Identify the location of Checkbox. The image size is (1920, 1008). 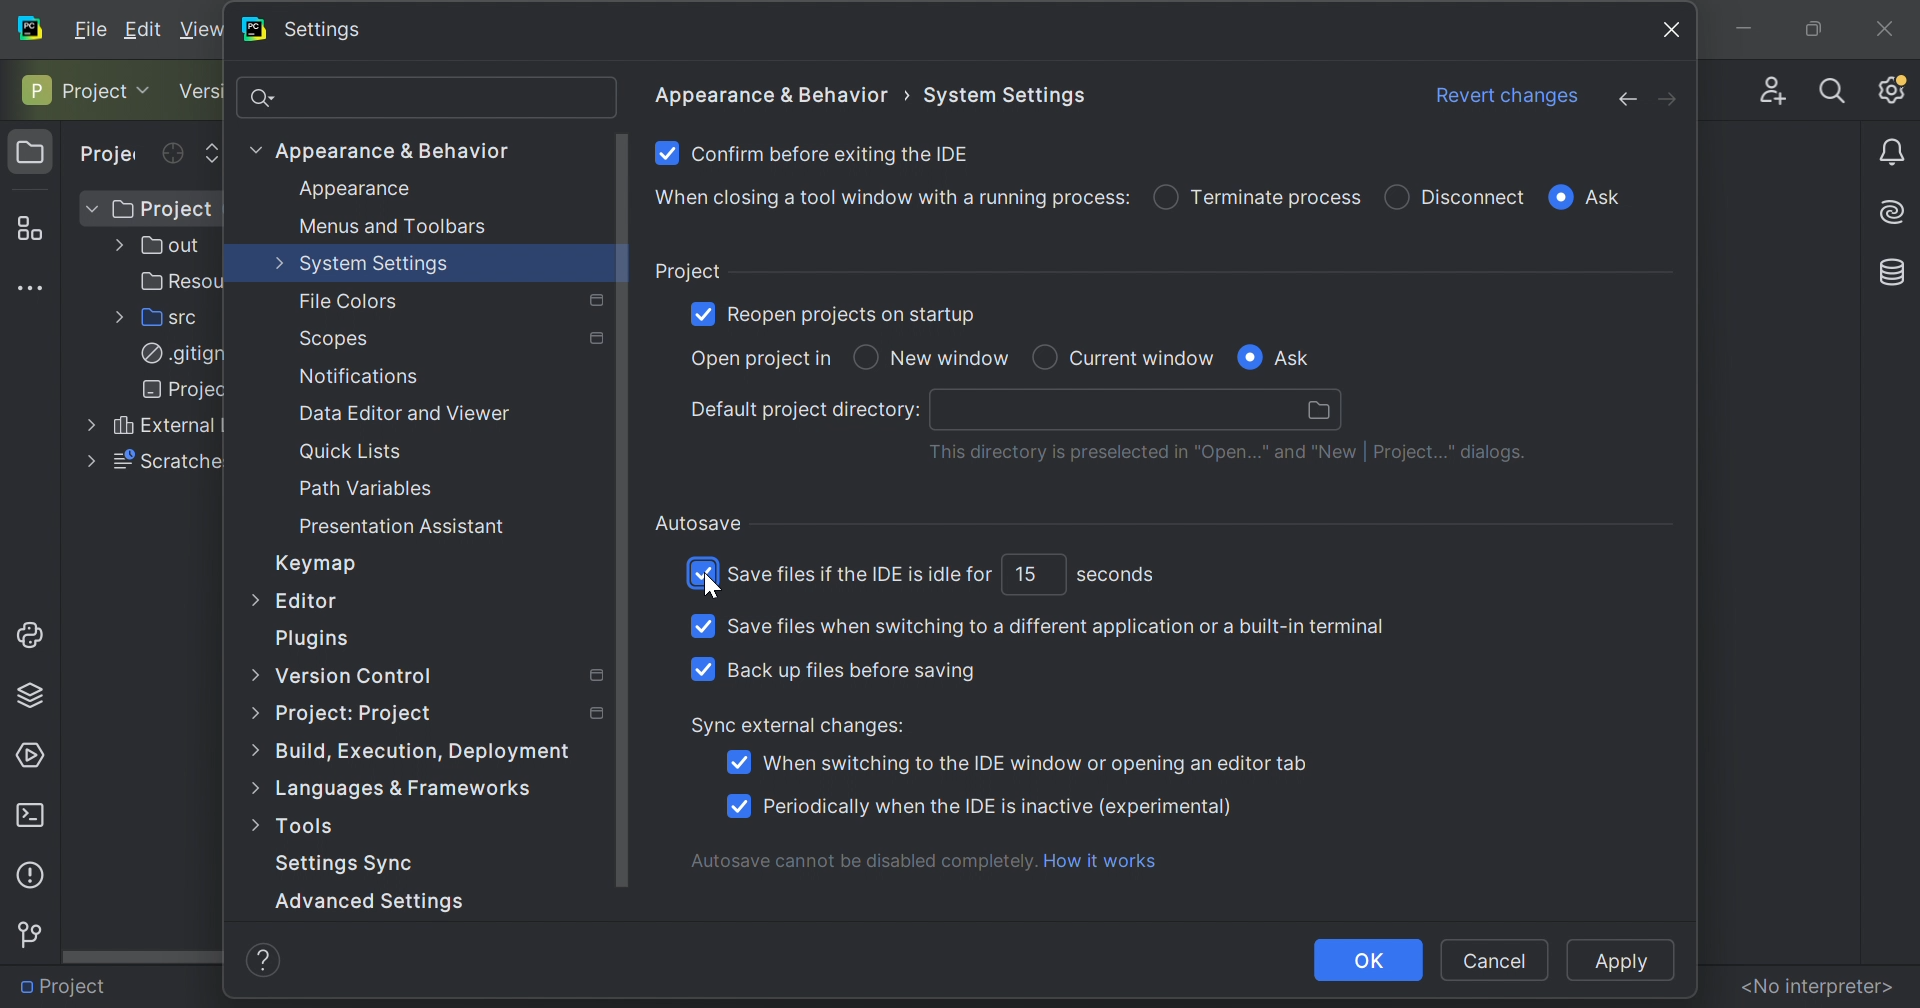
(1560, 197).